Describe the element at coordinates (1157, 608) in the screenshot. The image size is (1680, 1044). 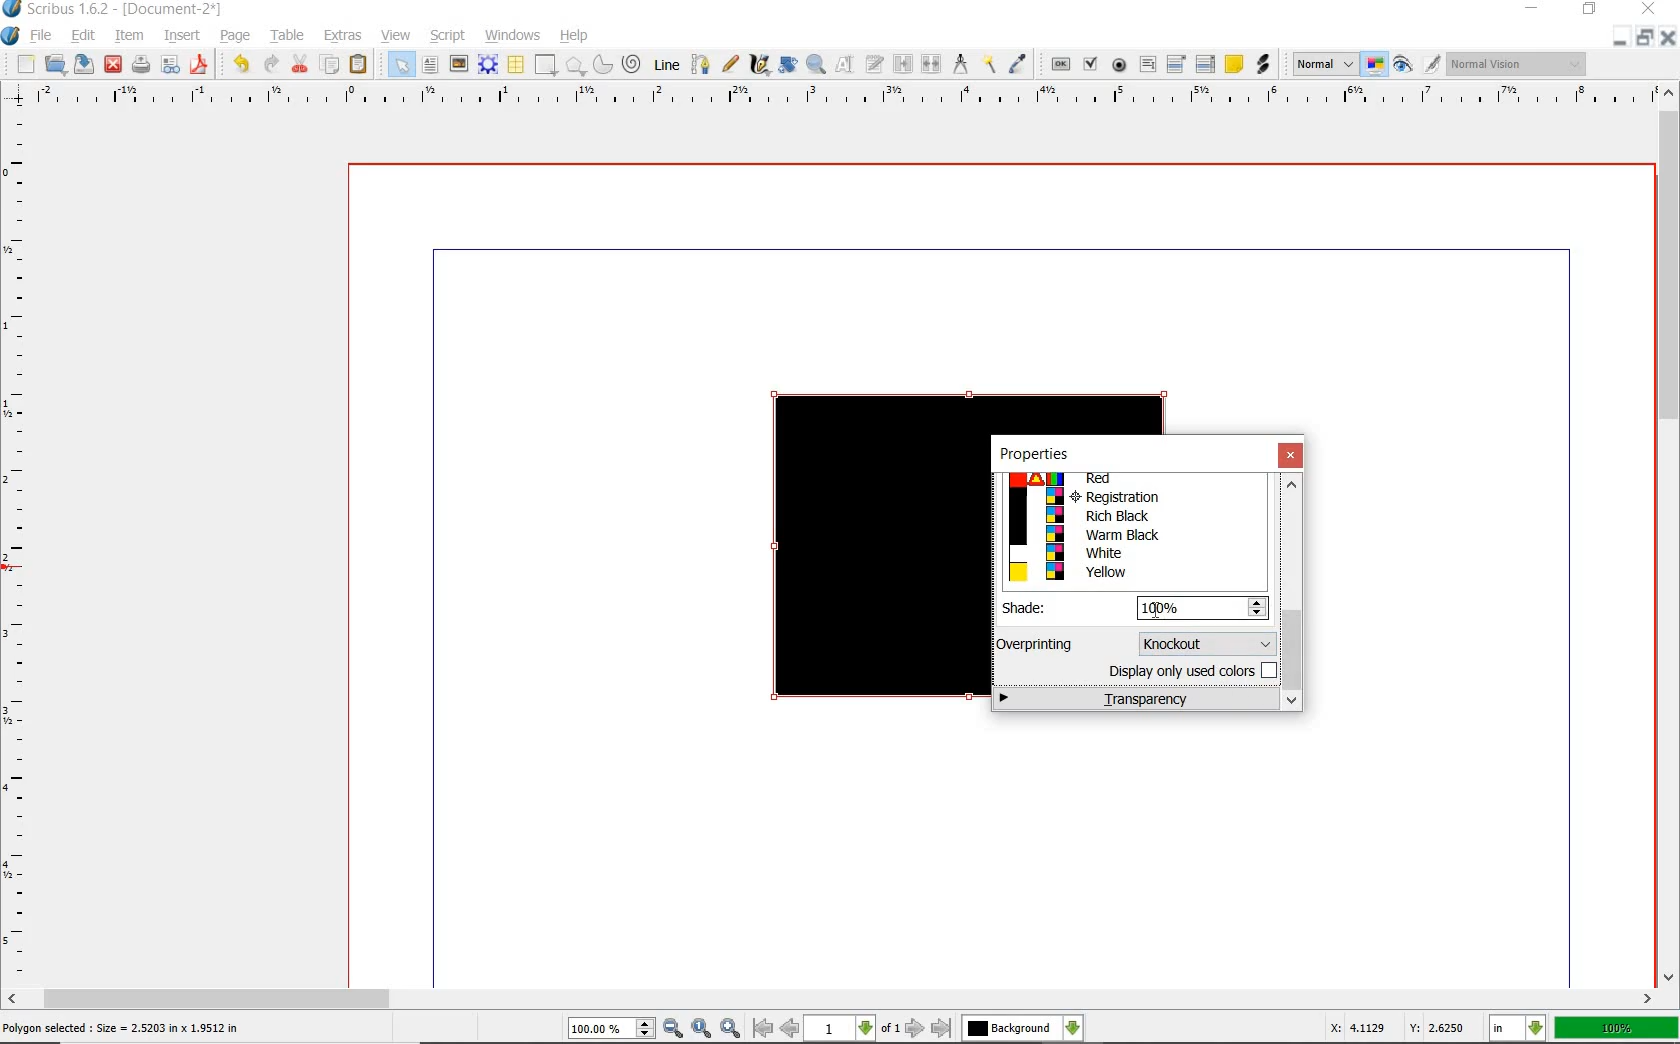
I see `cursor` at that location.